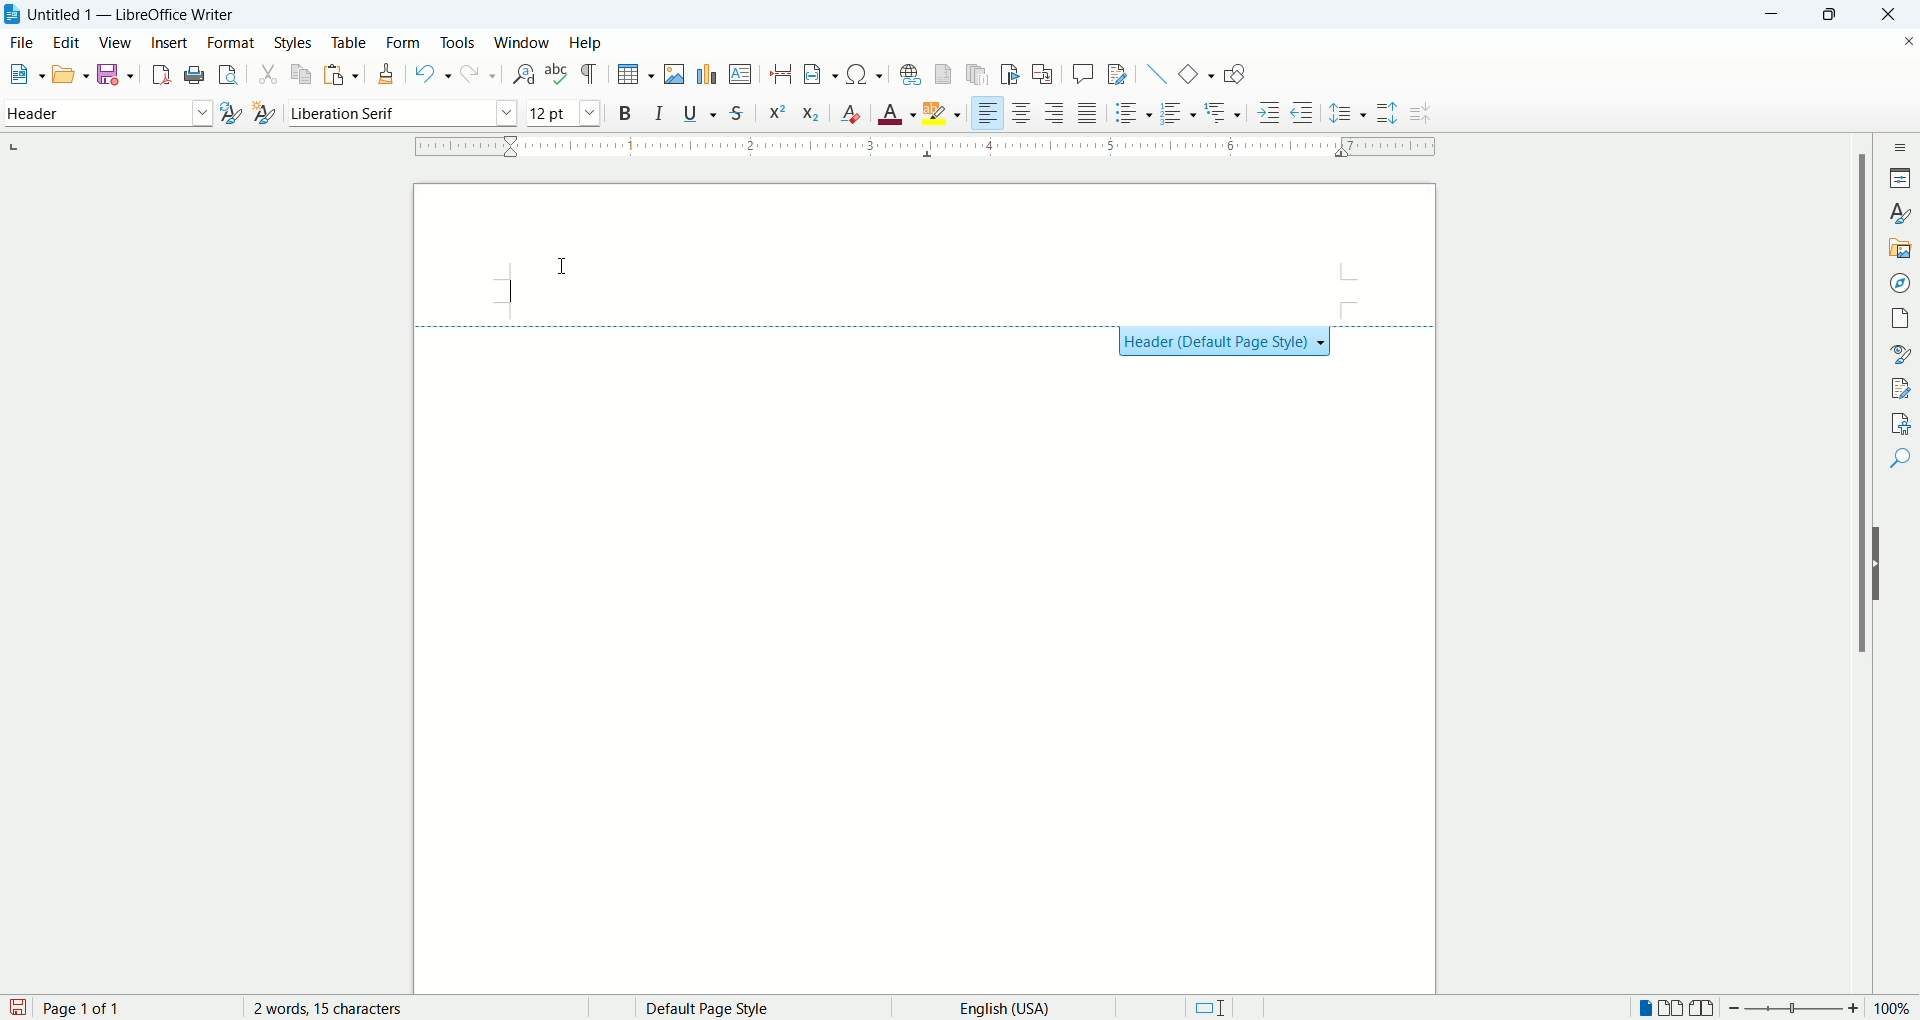 The height and width of the screenshot is (1020, 1920). Describe the element at coordinates (1901, 177) in the screenshot. I see `properties` at that location.